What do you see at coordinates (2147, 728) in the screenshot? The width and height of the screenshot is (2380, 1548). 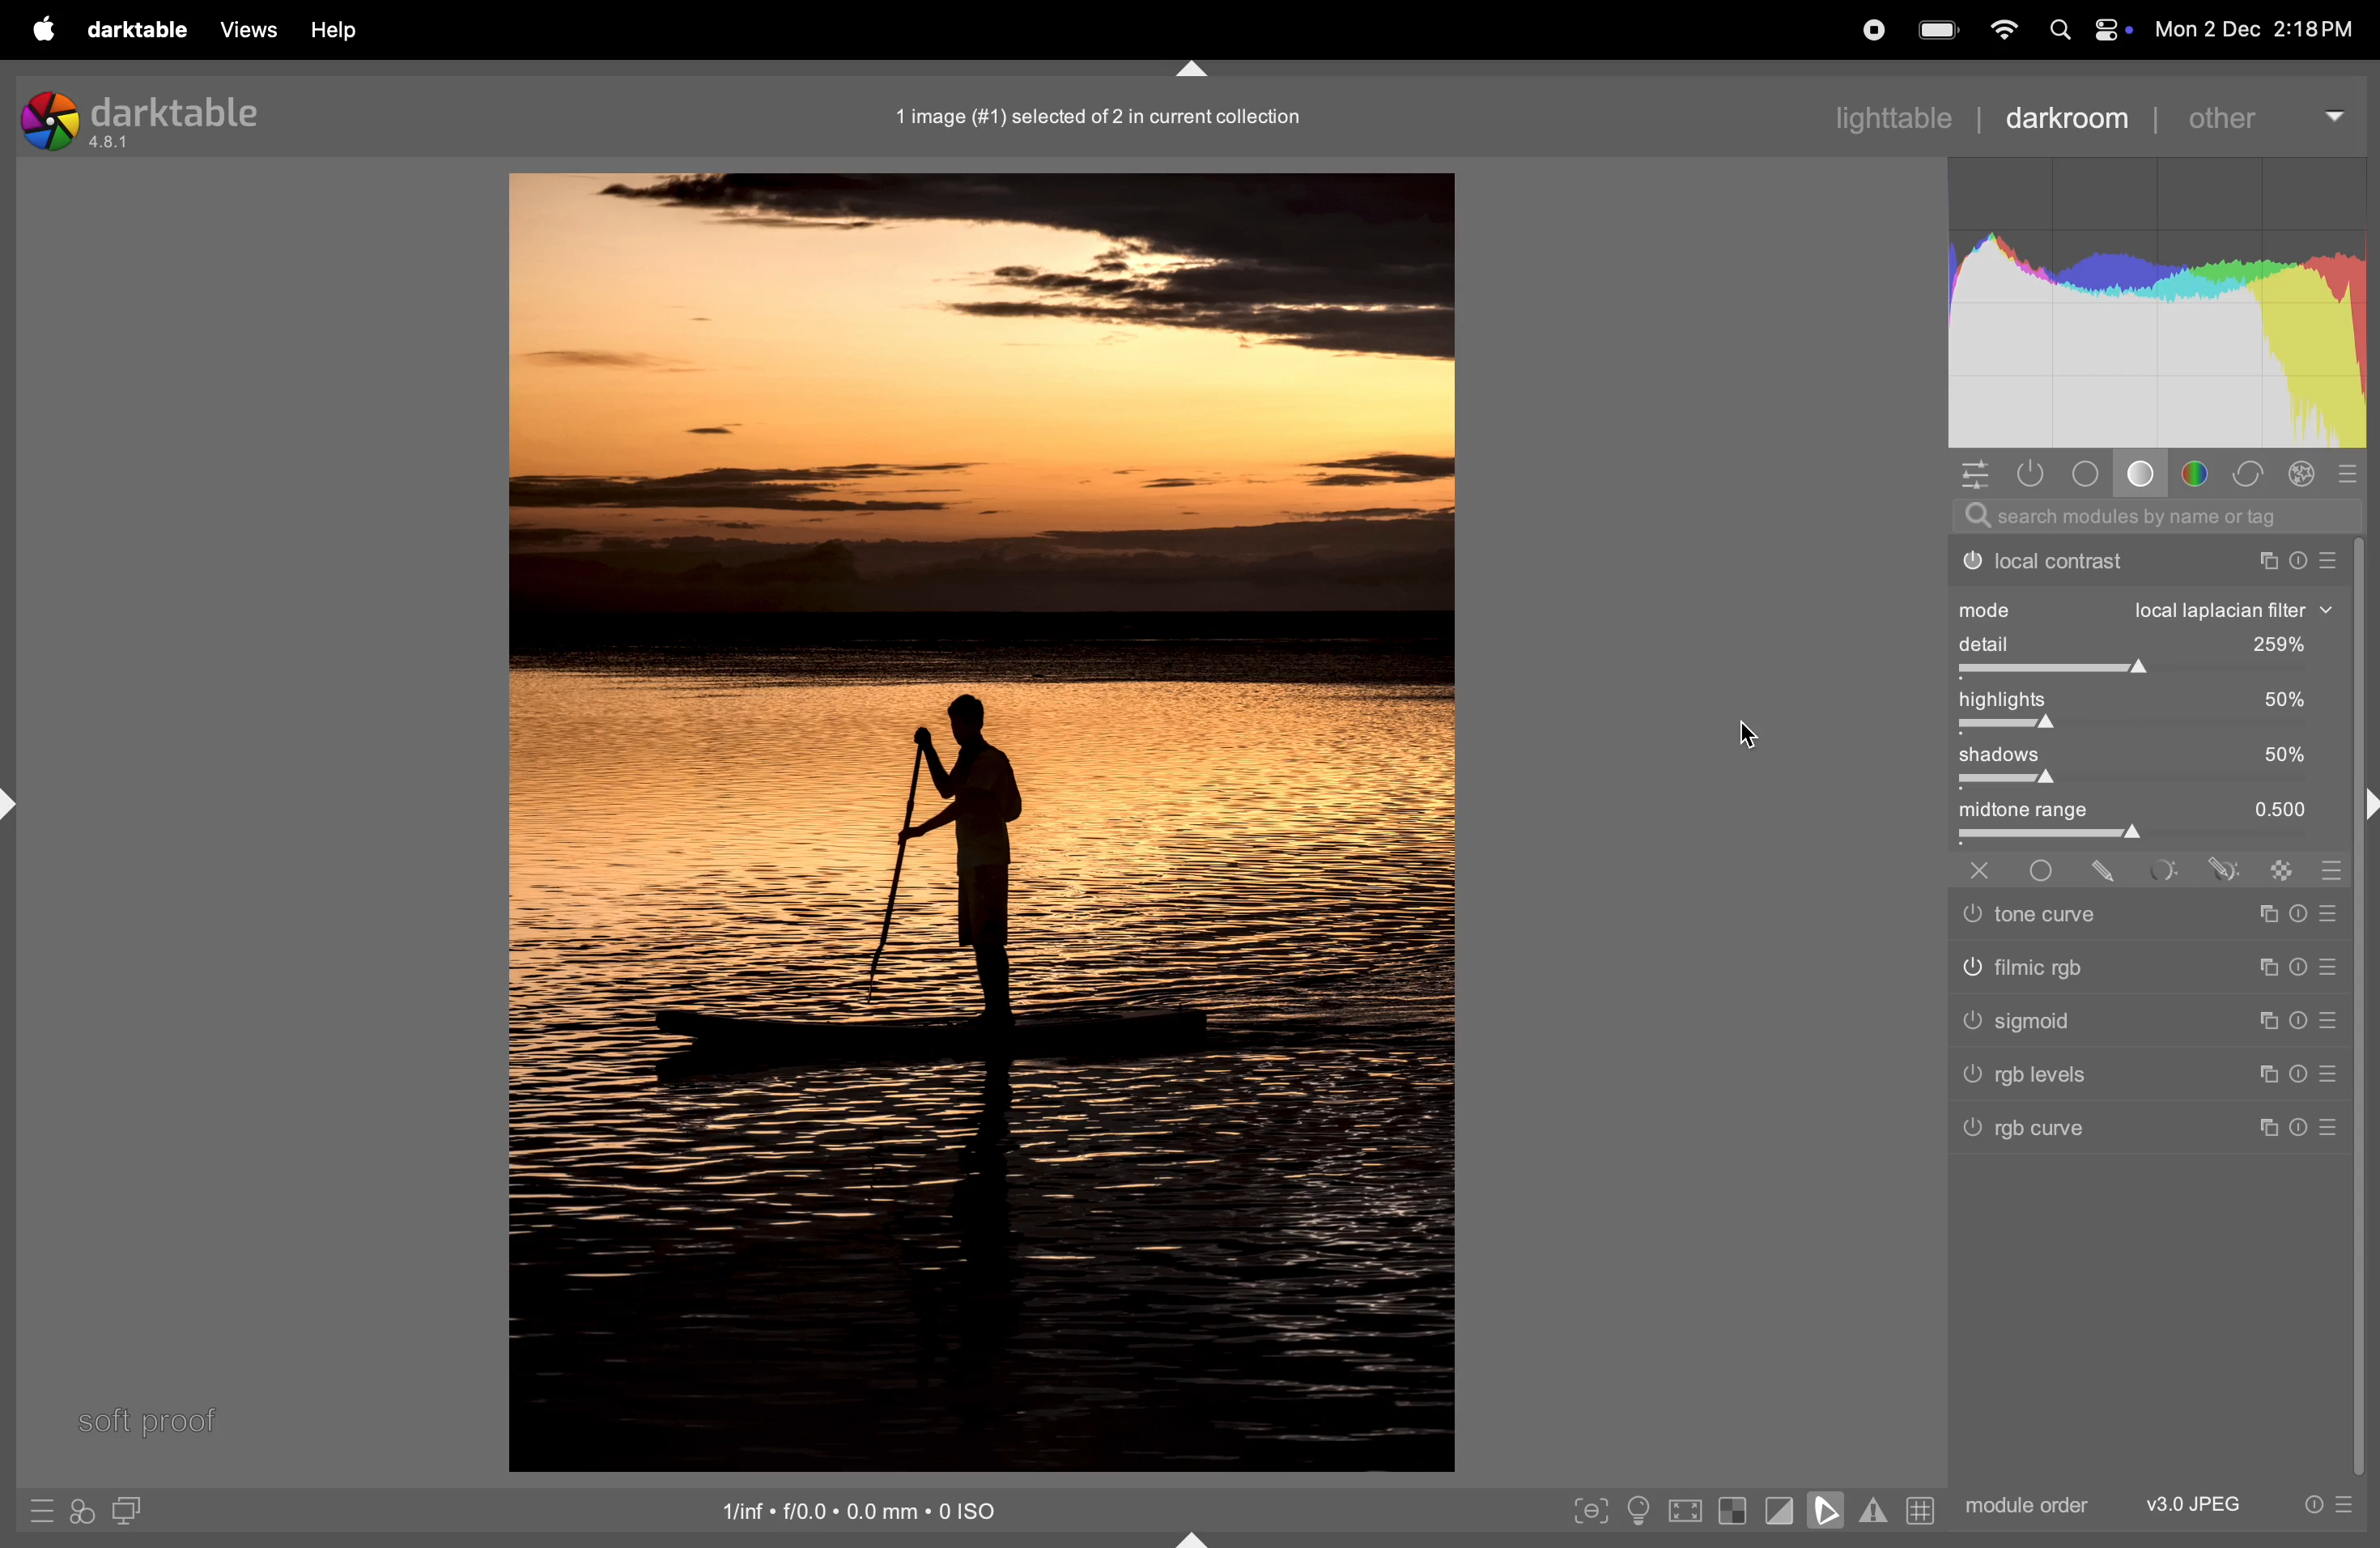 I see `togglebar` at bounding box center [2147, 728].